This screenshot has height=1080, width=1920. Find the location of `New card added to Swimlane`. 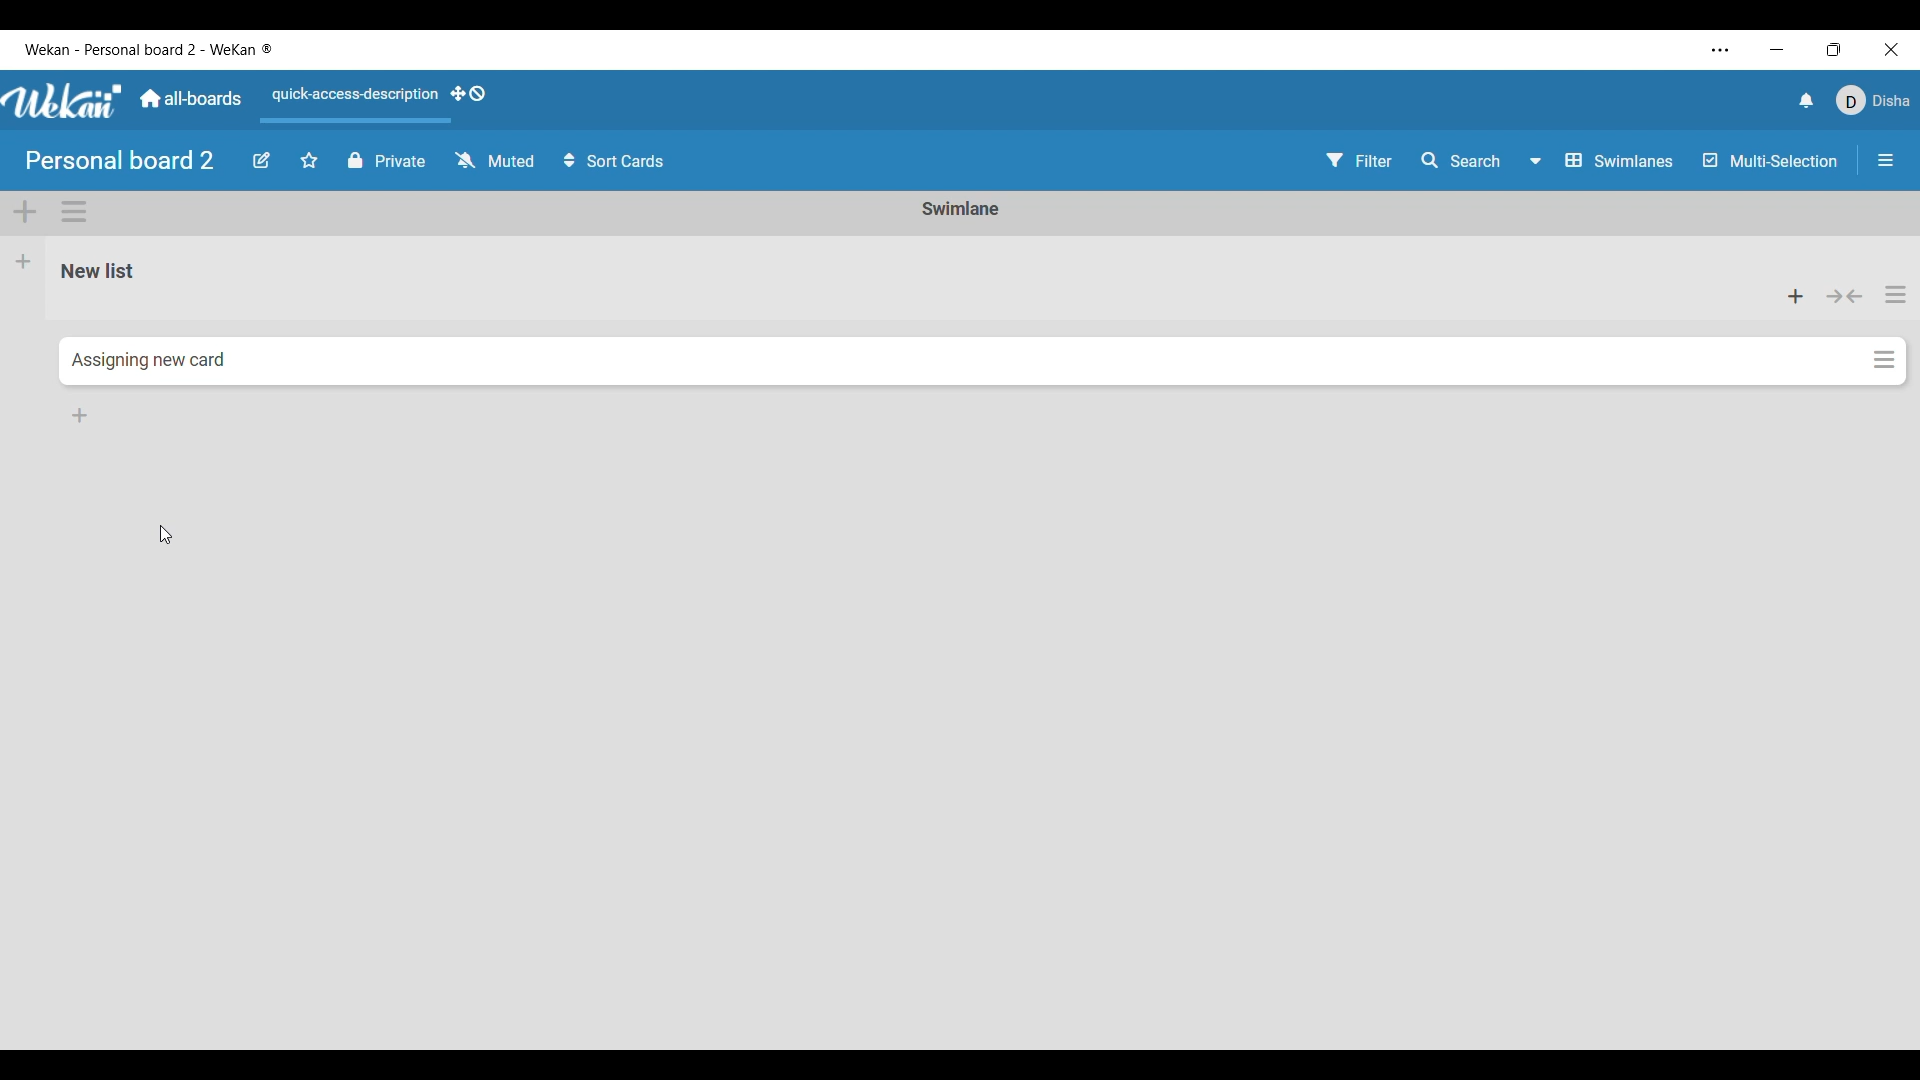

New card added to Swimlane is located at coordinates (983, 361).